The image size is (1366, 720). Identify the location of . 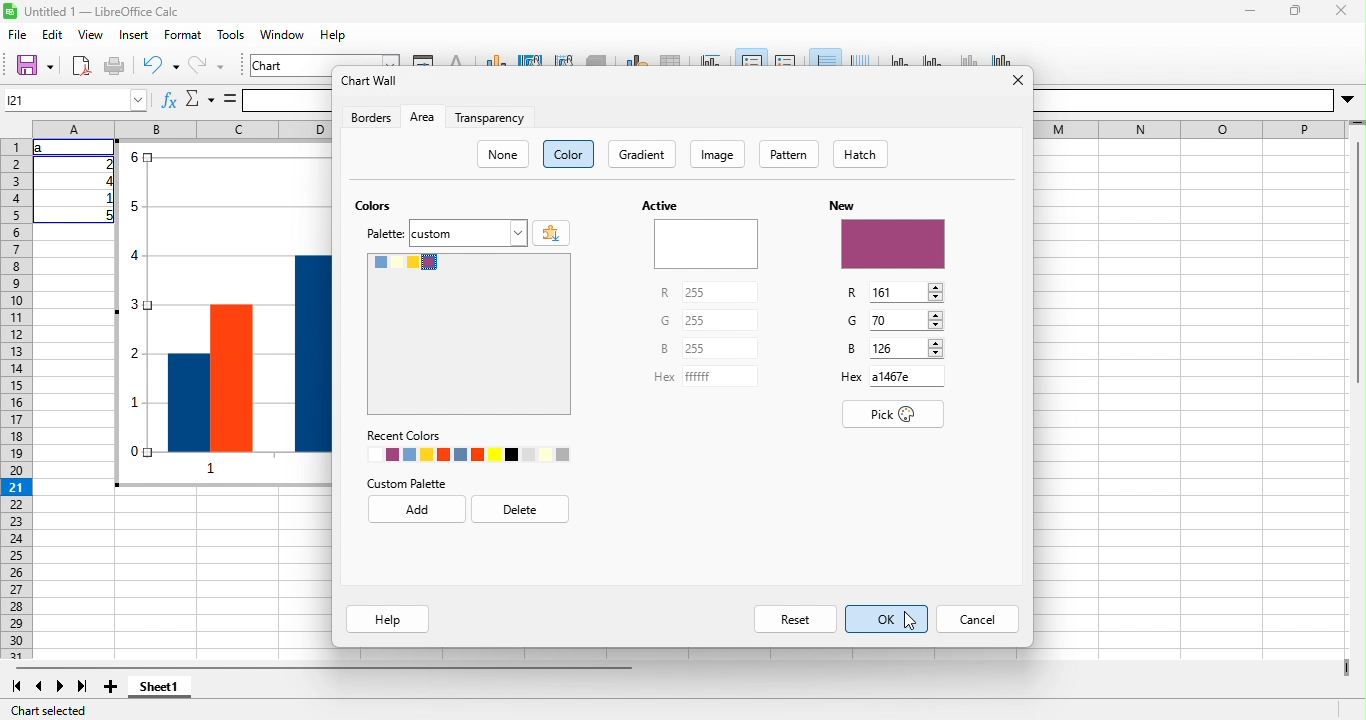
(1183, 101).